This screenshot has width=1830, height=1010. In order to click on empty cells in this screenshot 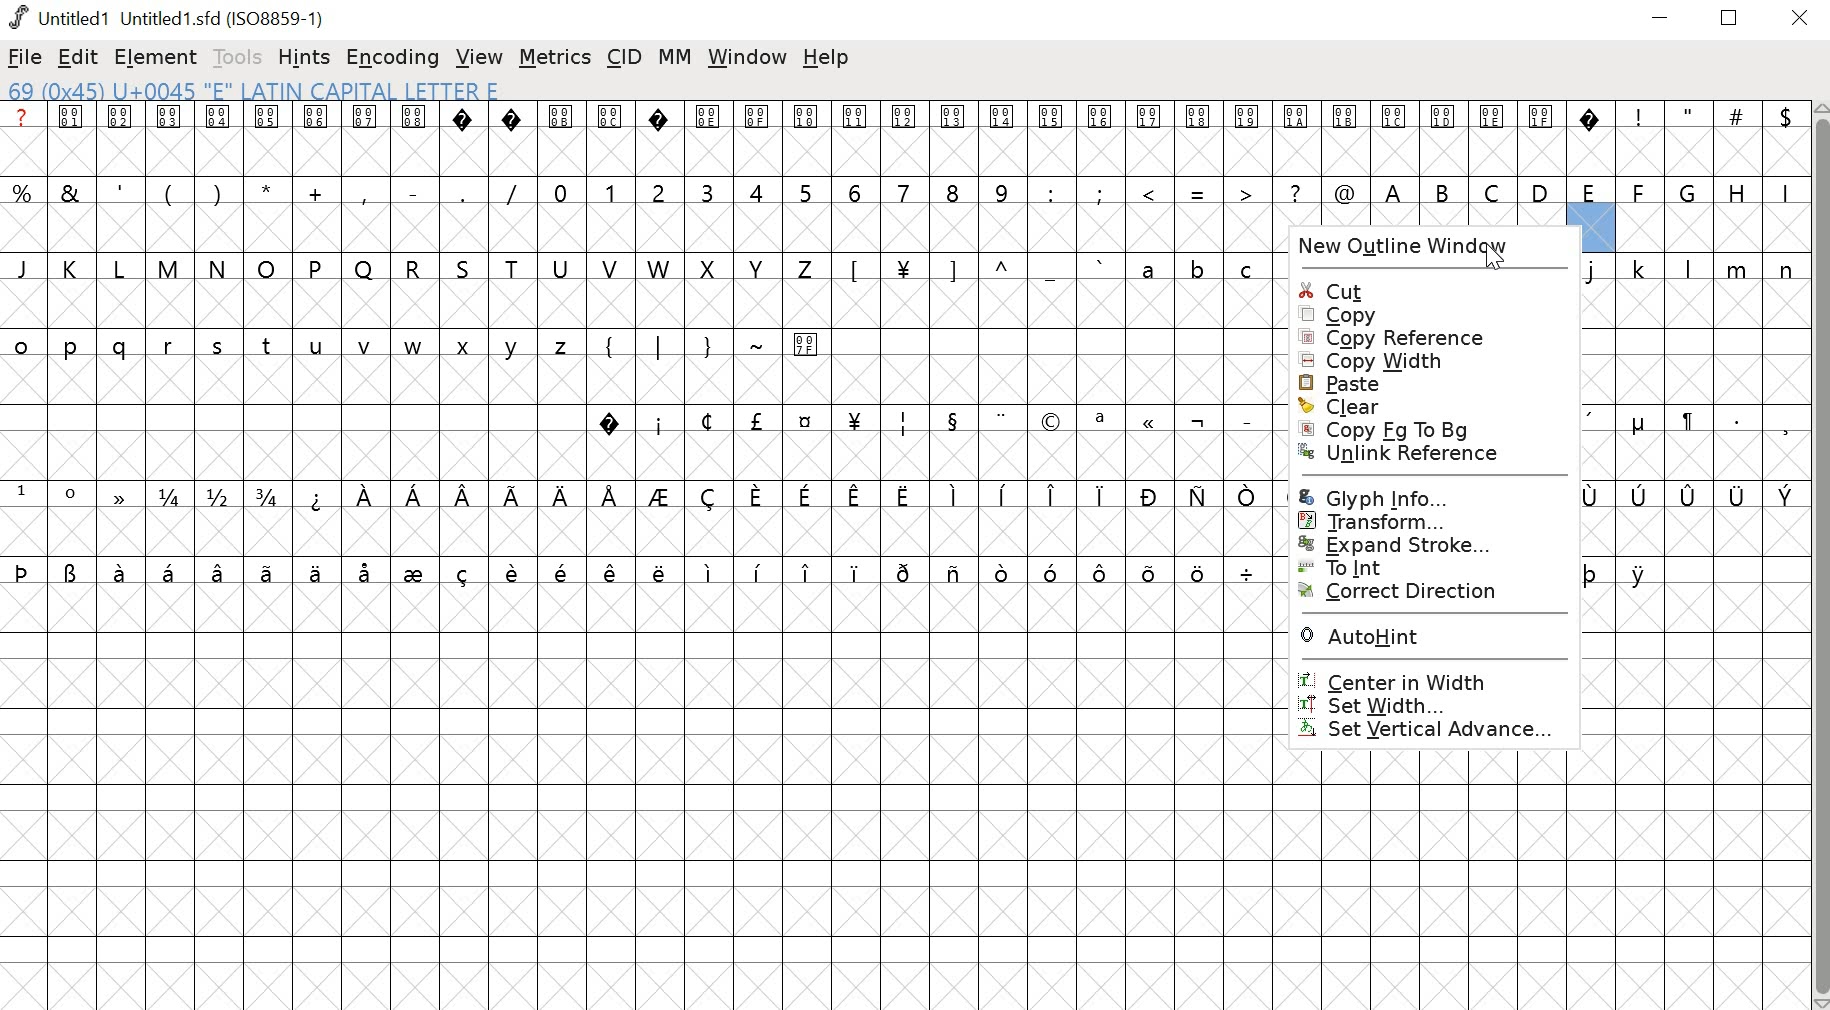, I will do `click(640, 799)`.